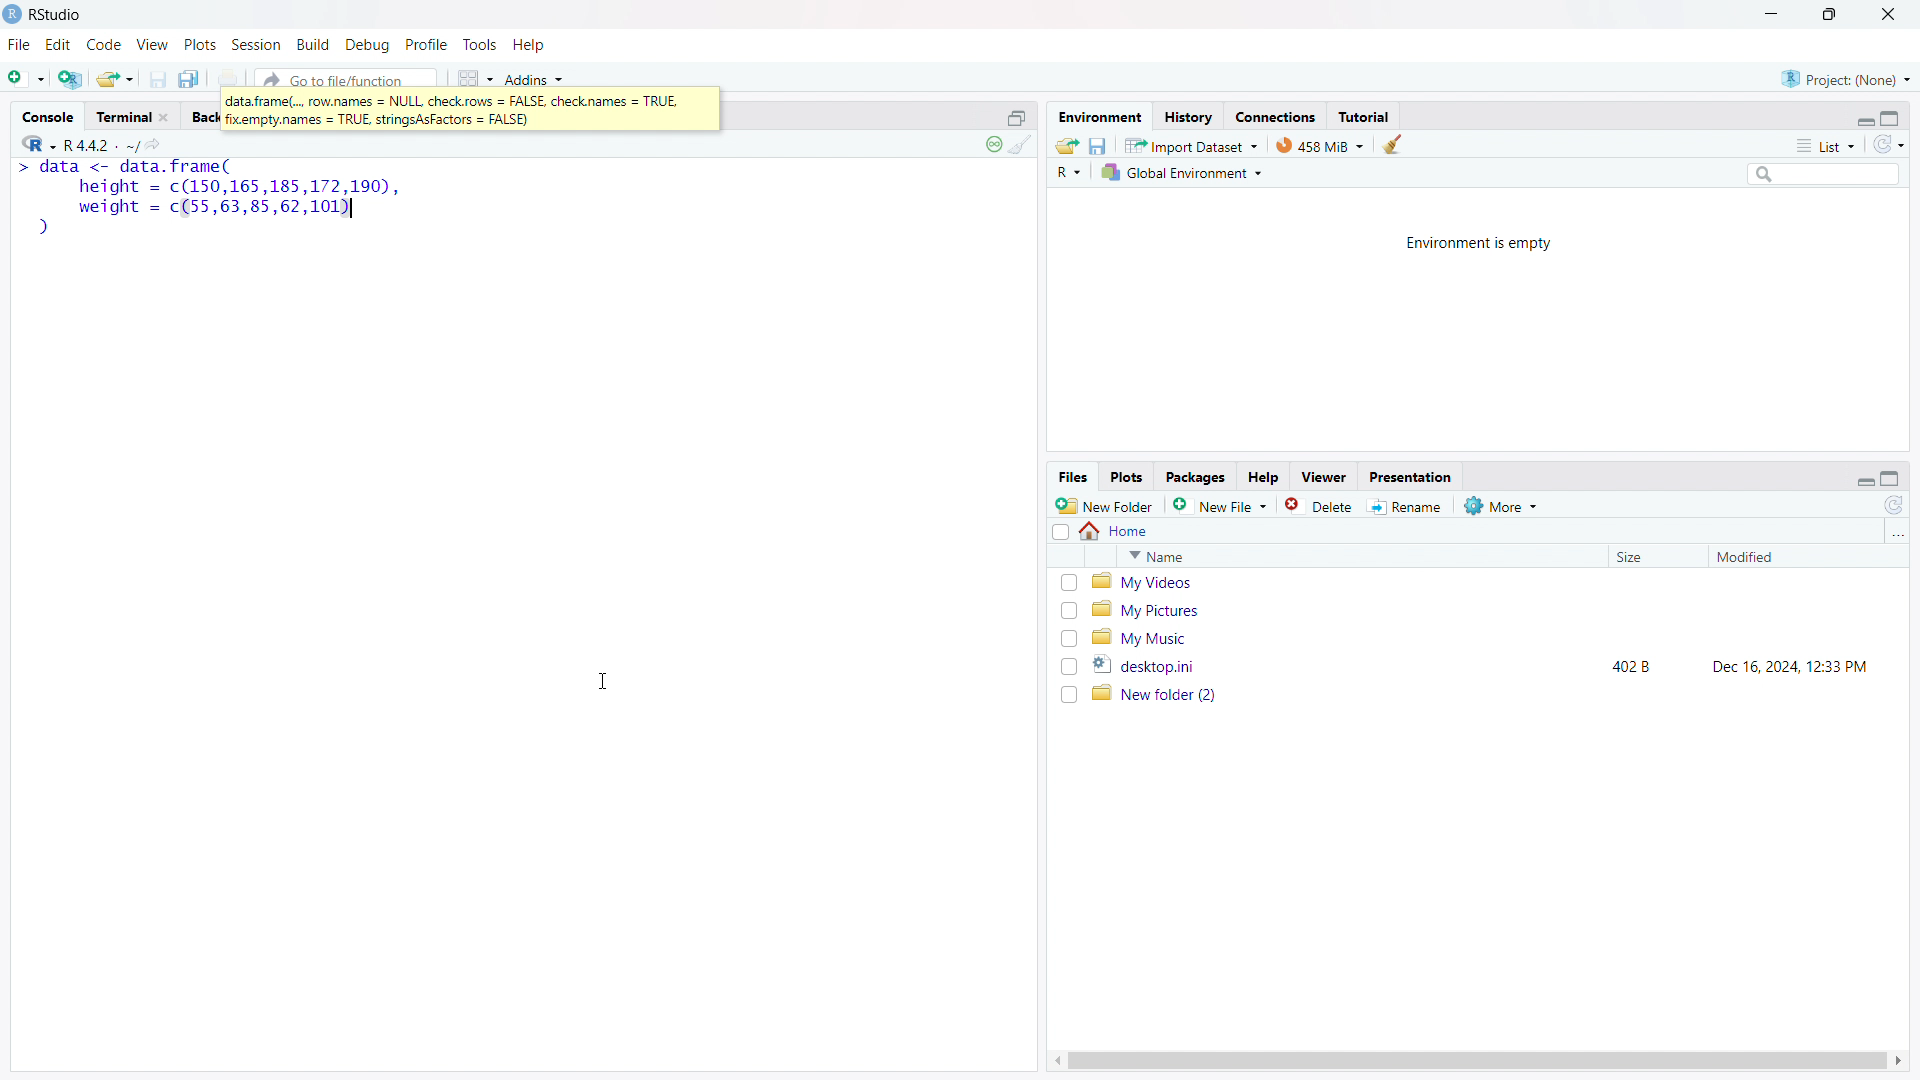 This screenshot has height=1080, width=1920. What do you see at coordinates (1072, 478) in the screenshot?
I see `files` at bounding box center [1072, 478].